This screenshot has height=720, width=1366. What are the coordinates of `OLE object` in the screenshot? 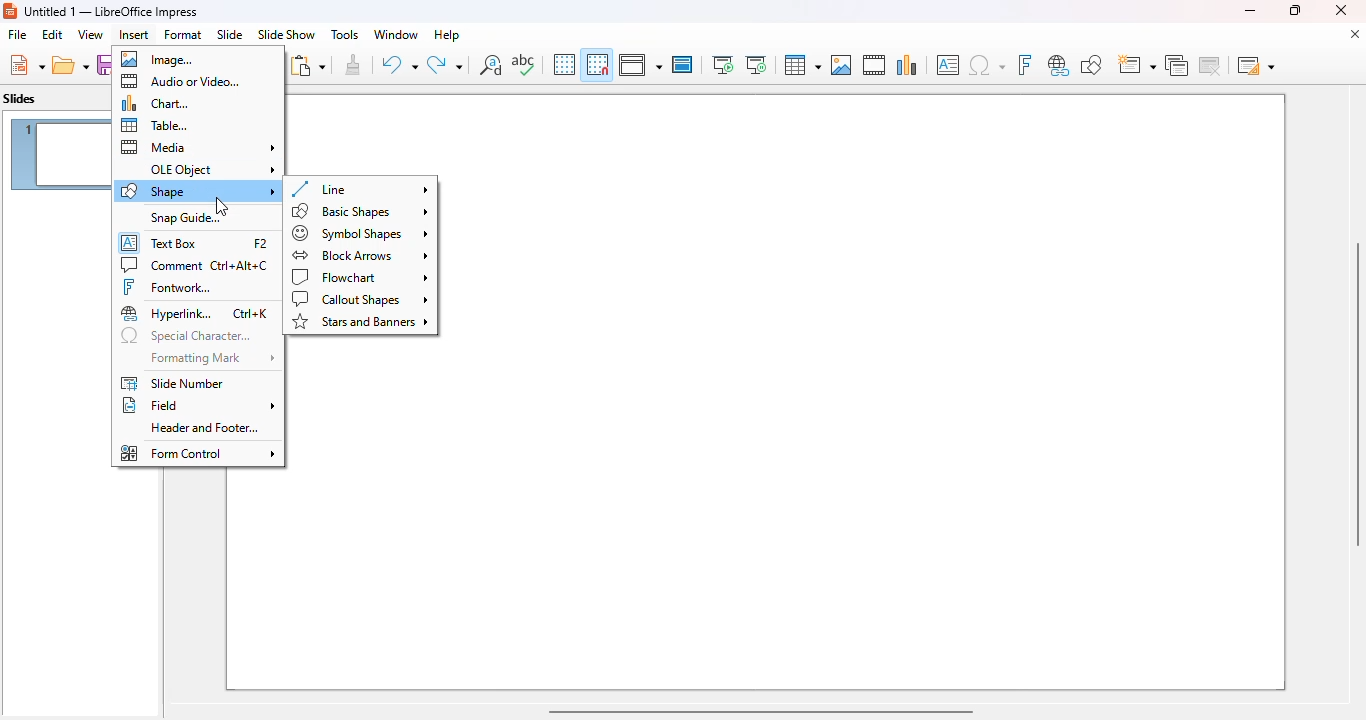 It's located at (212, 170).